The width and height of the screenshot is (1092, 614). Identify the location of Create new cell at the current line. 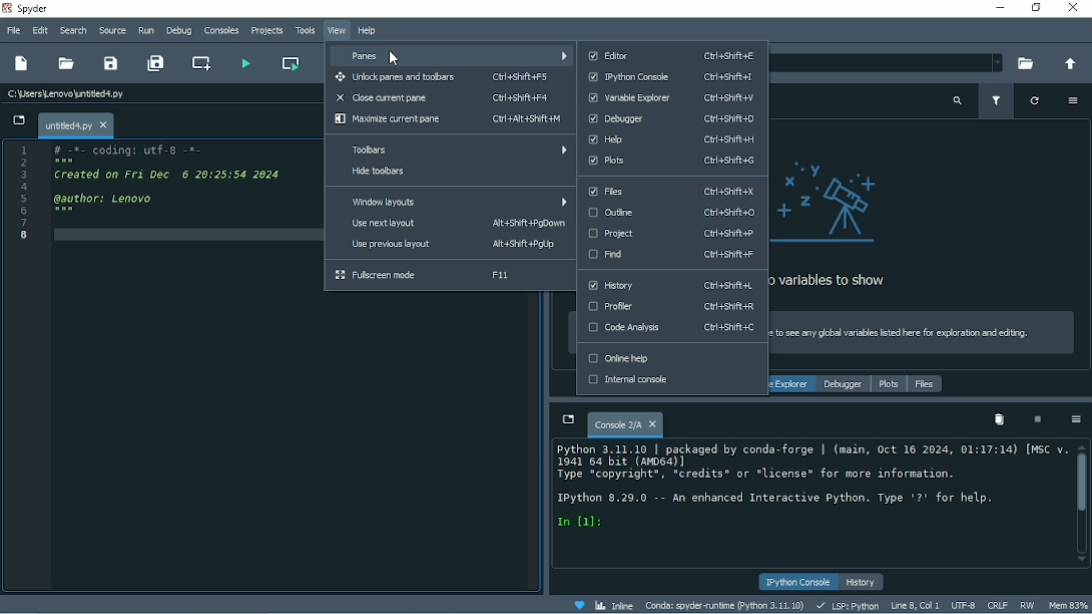
(203, 63).